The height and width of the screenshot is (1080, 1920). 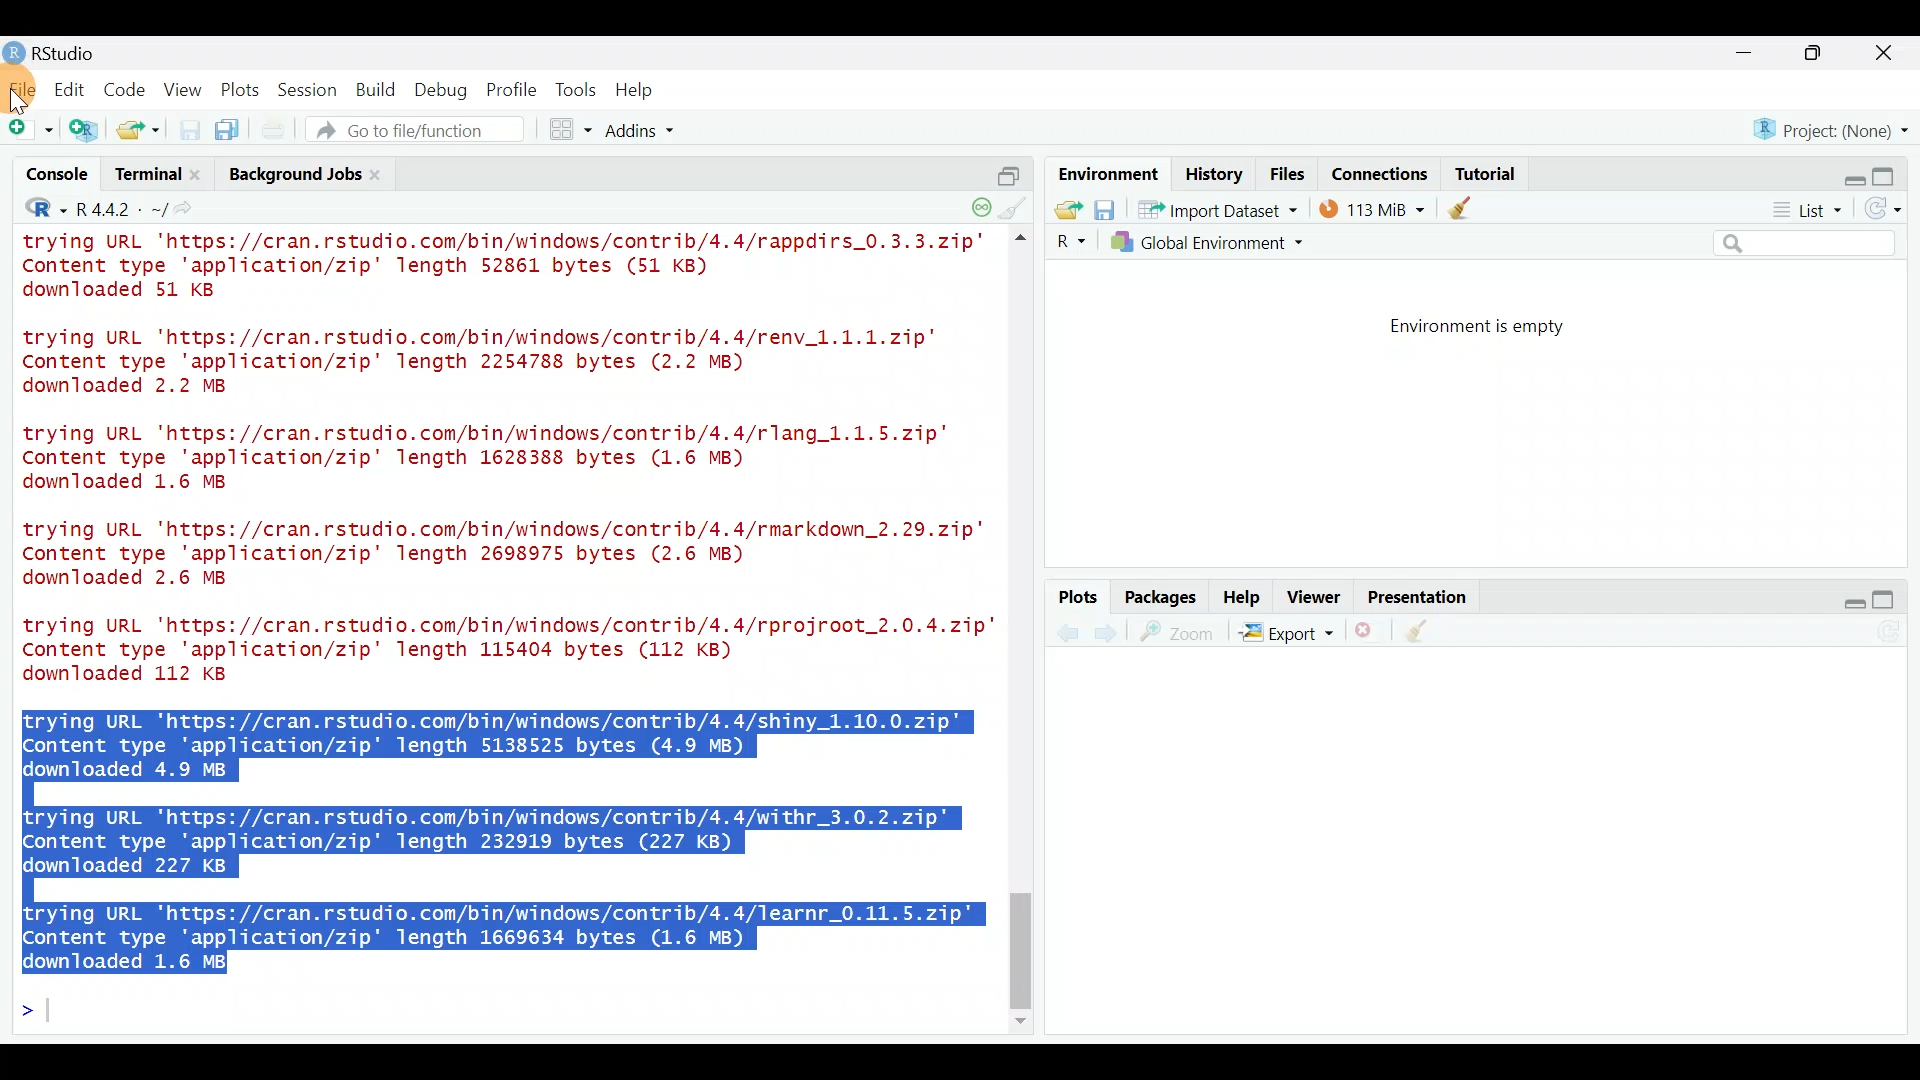 I want to click on View, so click(x=185, y=89).